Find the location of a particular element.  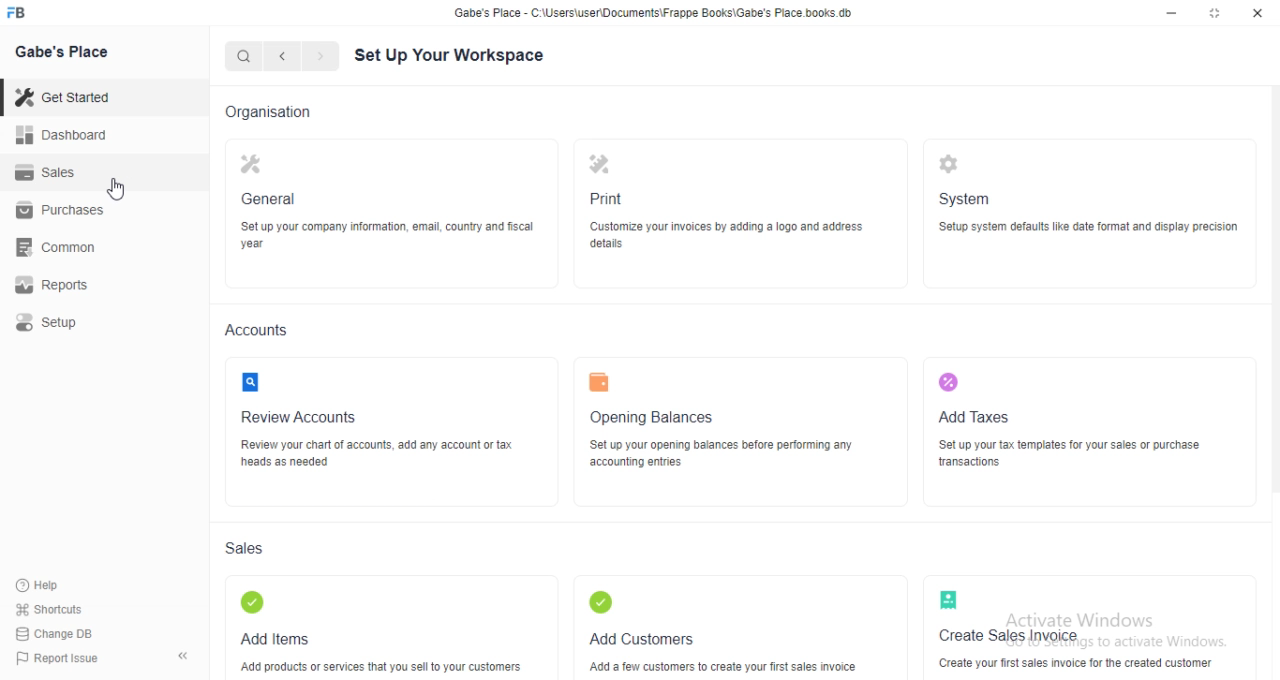

Set up your company information. email country and fiscal year is located at coordinates (384, 236).